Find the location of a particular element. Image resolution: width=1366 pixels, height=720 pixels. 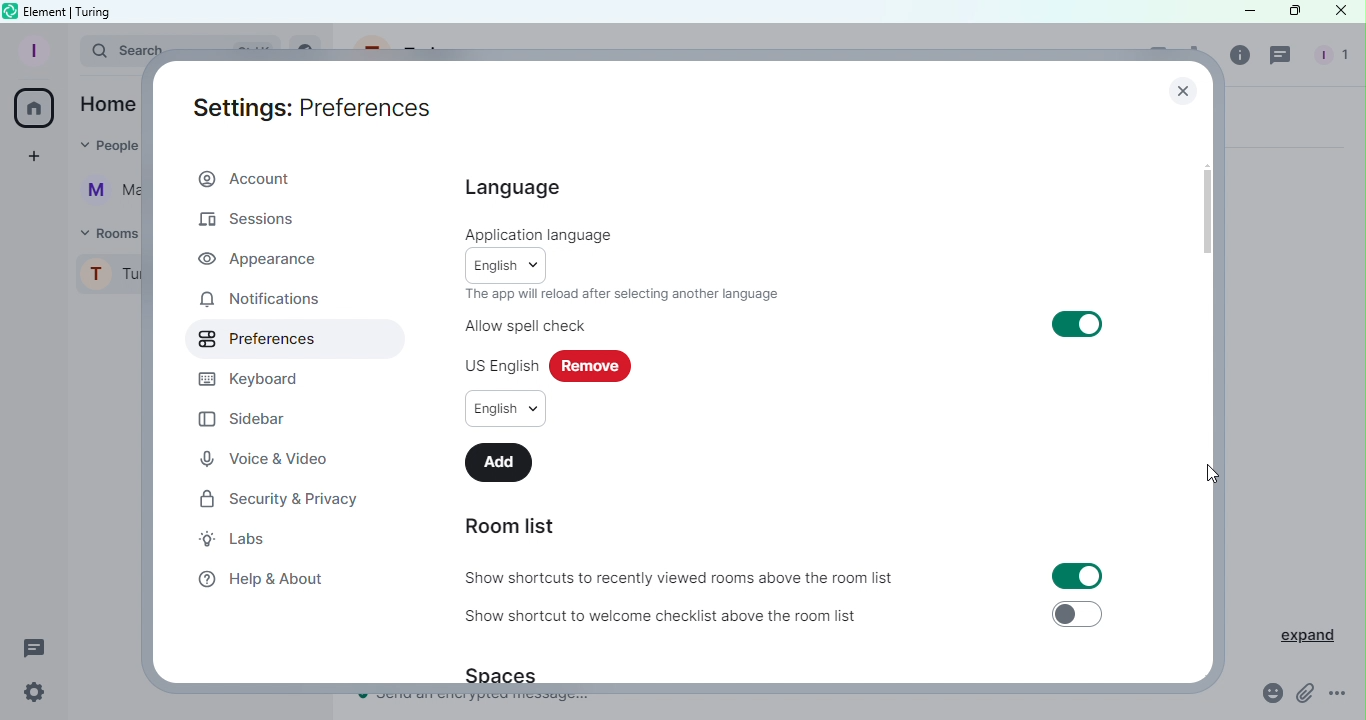

Element  is located at coordinates (47, 10).